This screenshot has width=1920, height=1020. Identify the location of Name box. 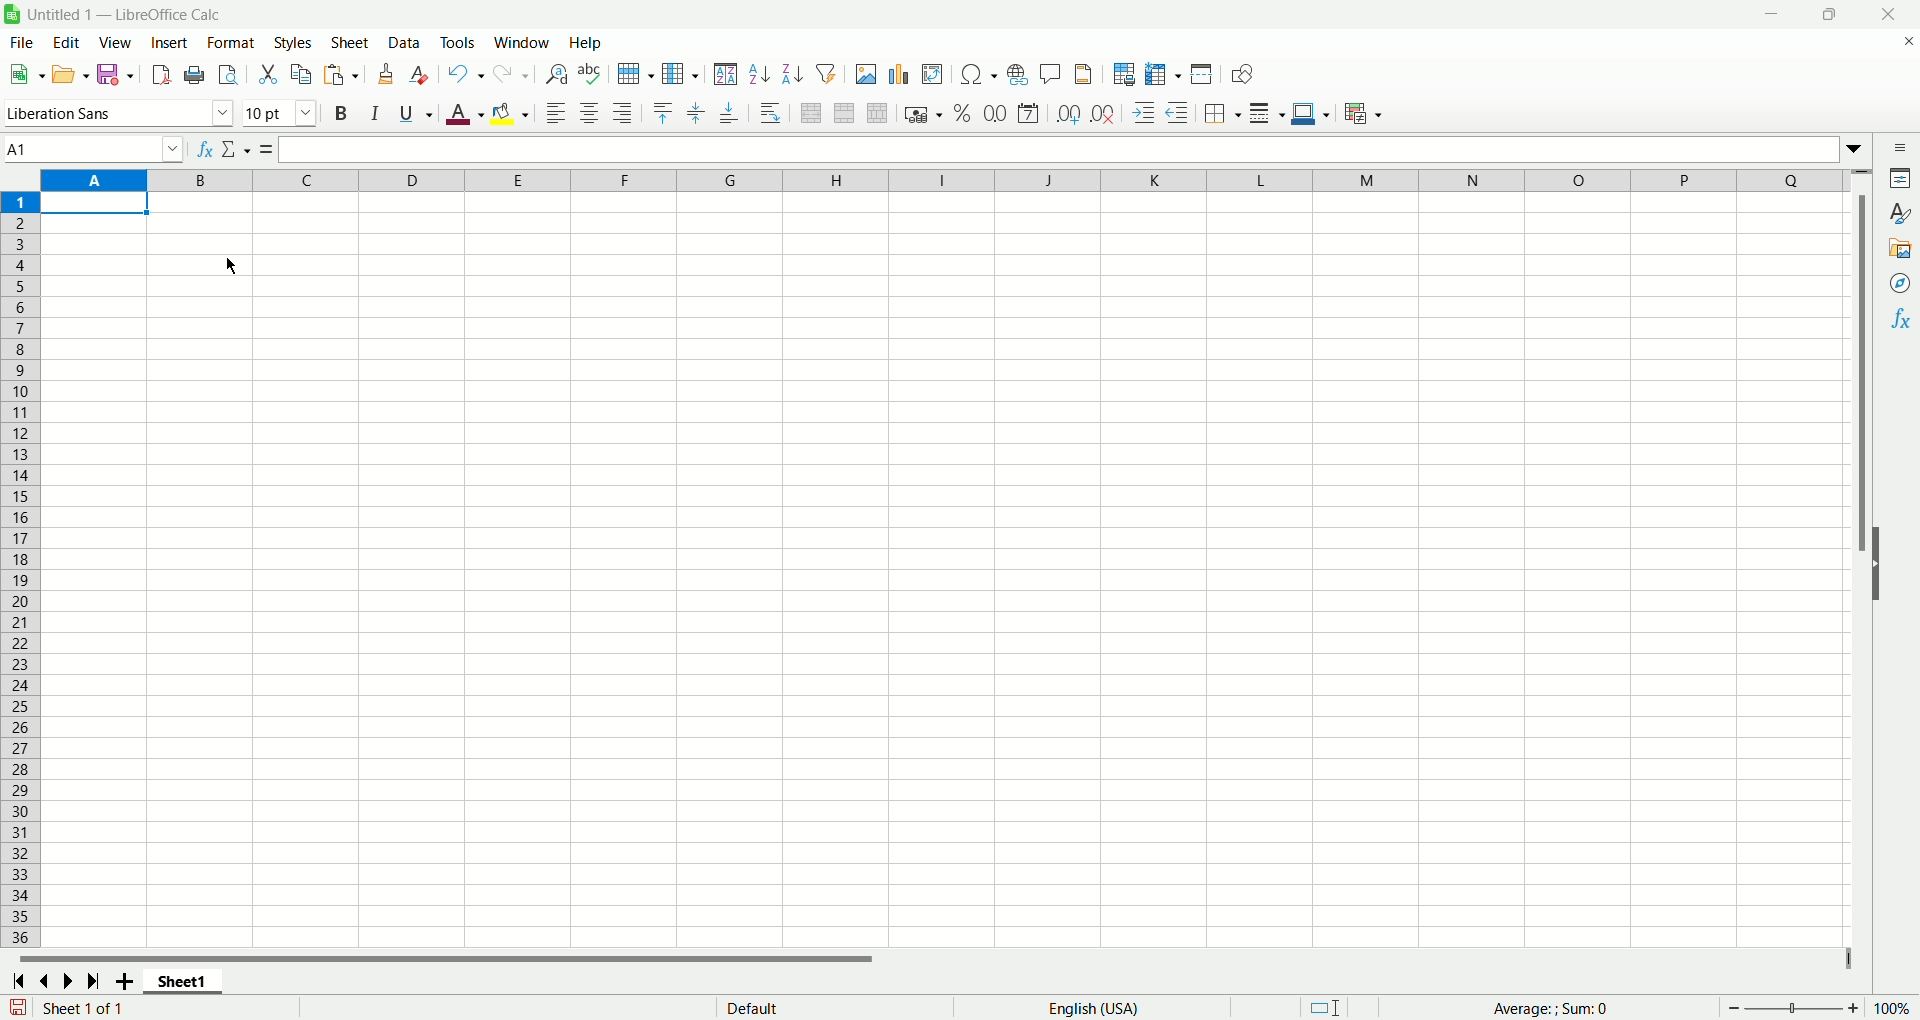
(94, 147).